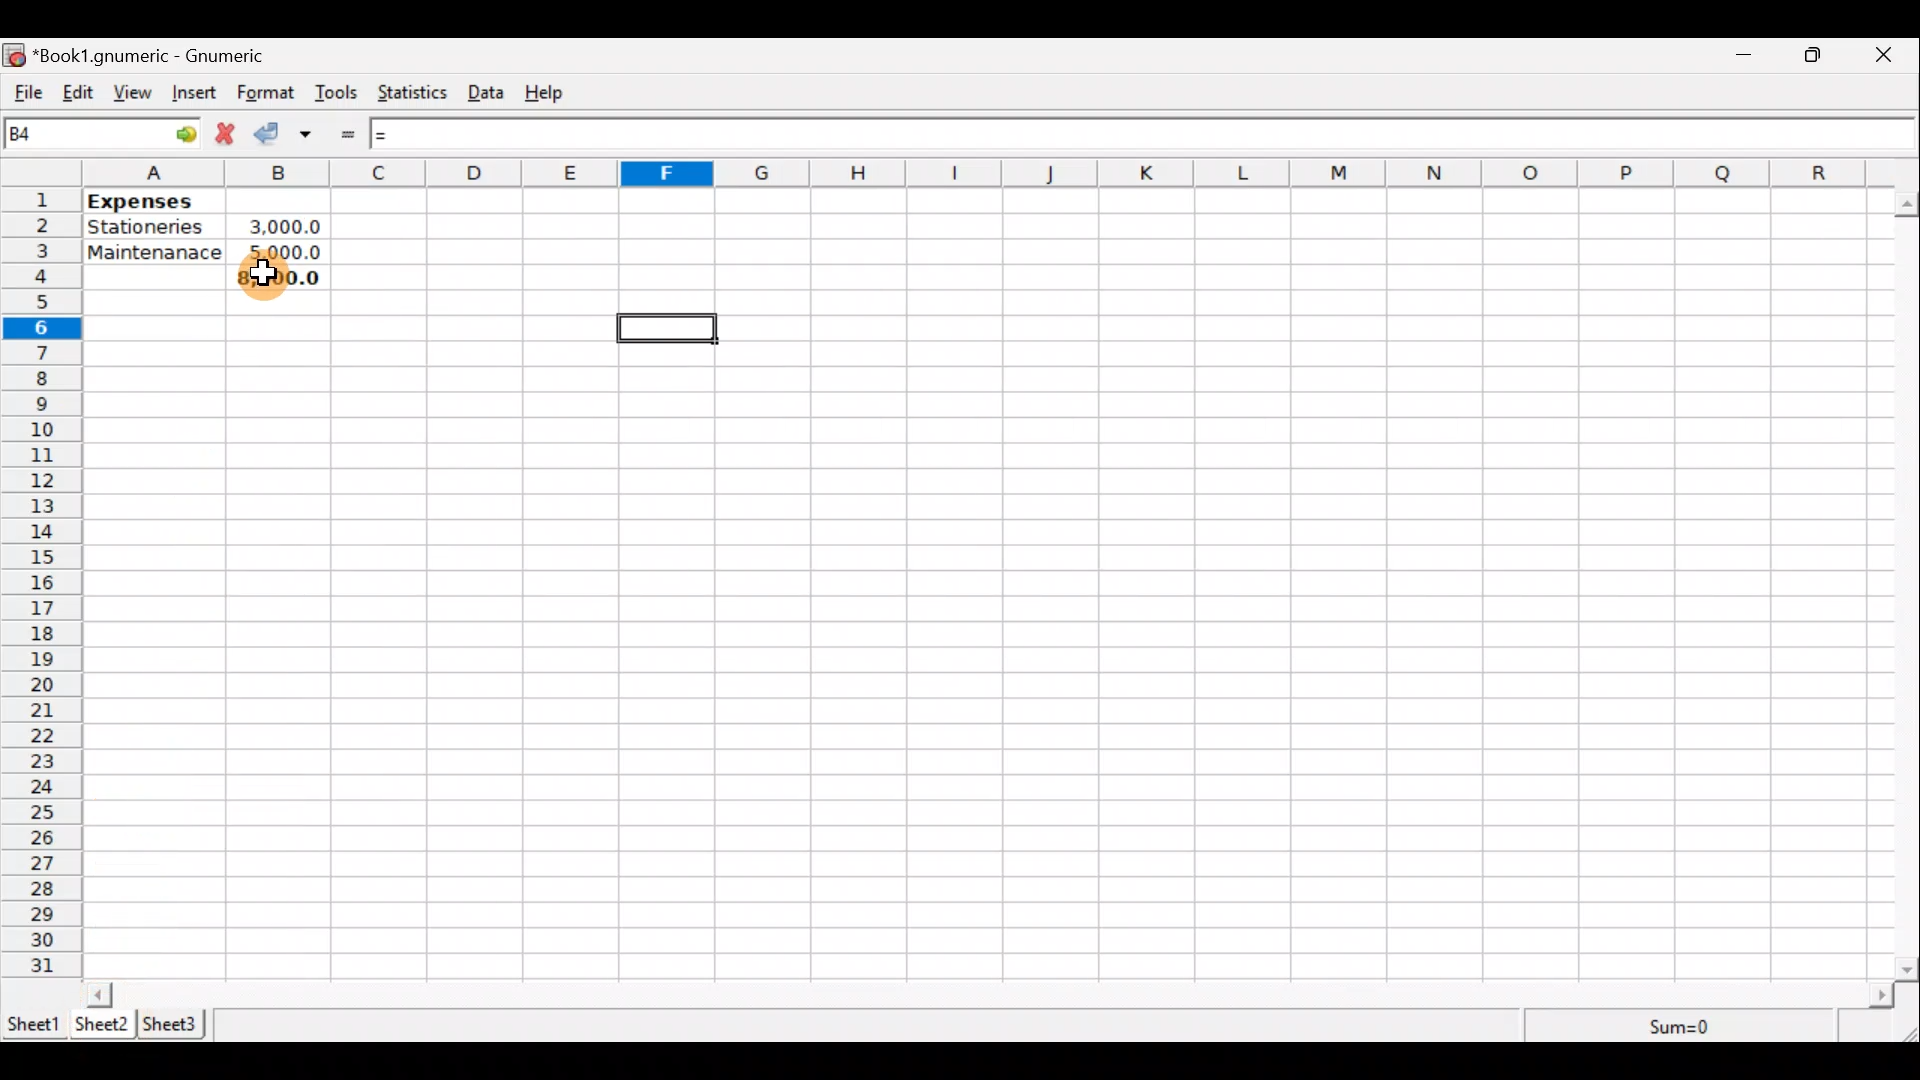 The height and width of the screenshot is (1080, 1920). Describe the element at coordinates (78, 94) in the screenshot. I see `Edit` at that location.